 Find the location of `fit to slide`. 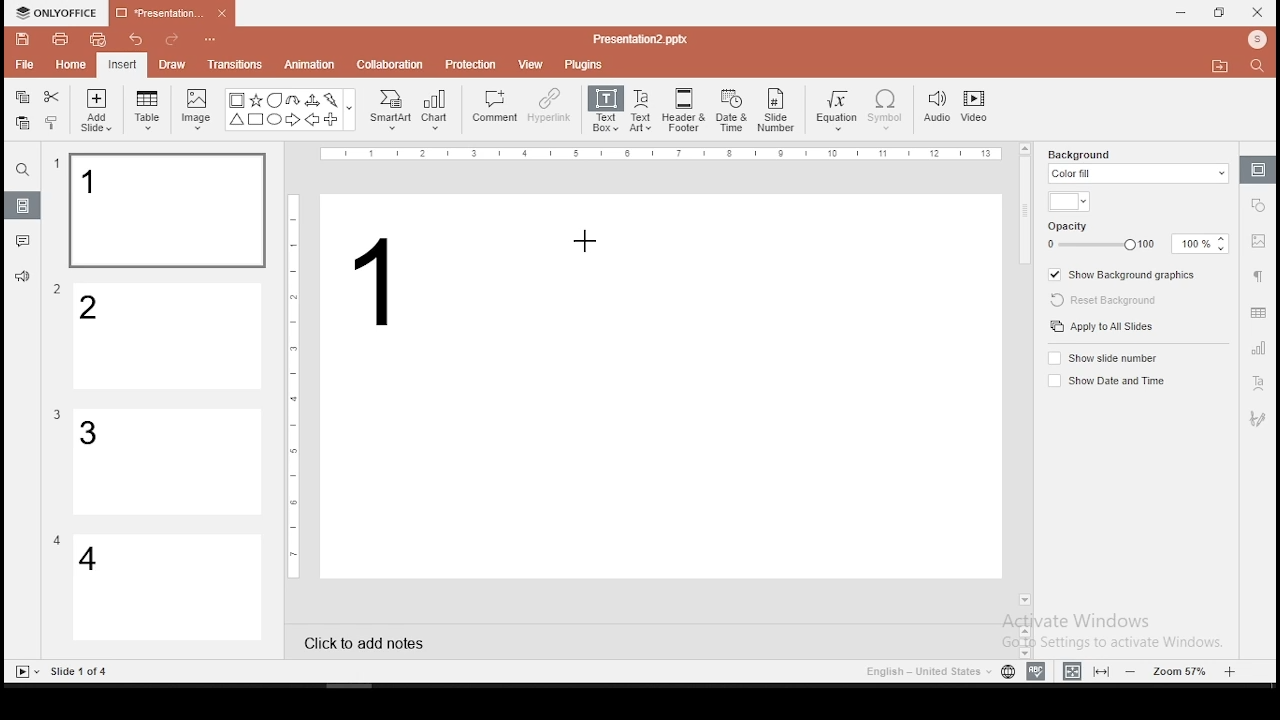

fit to slide is located at coordinates (1104, 670).